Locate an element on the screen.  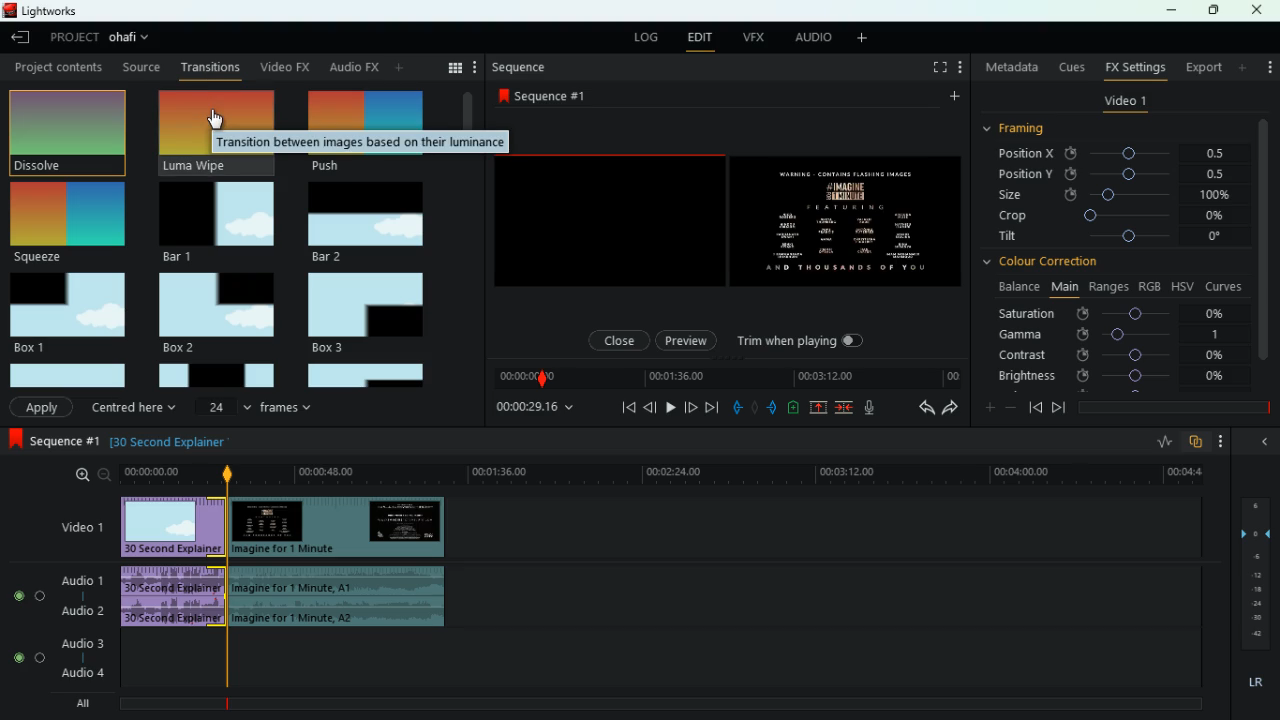
more is located at coordinates (963, 69).